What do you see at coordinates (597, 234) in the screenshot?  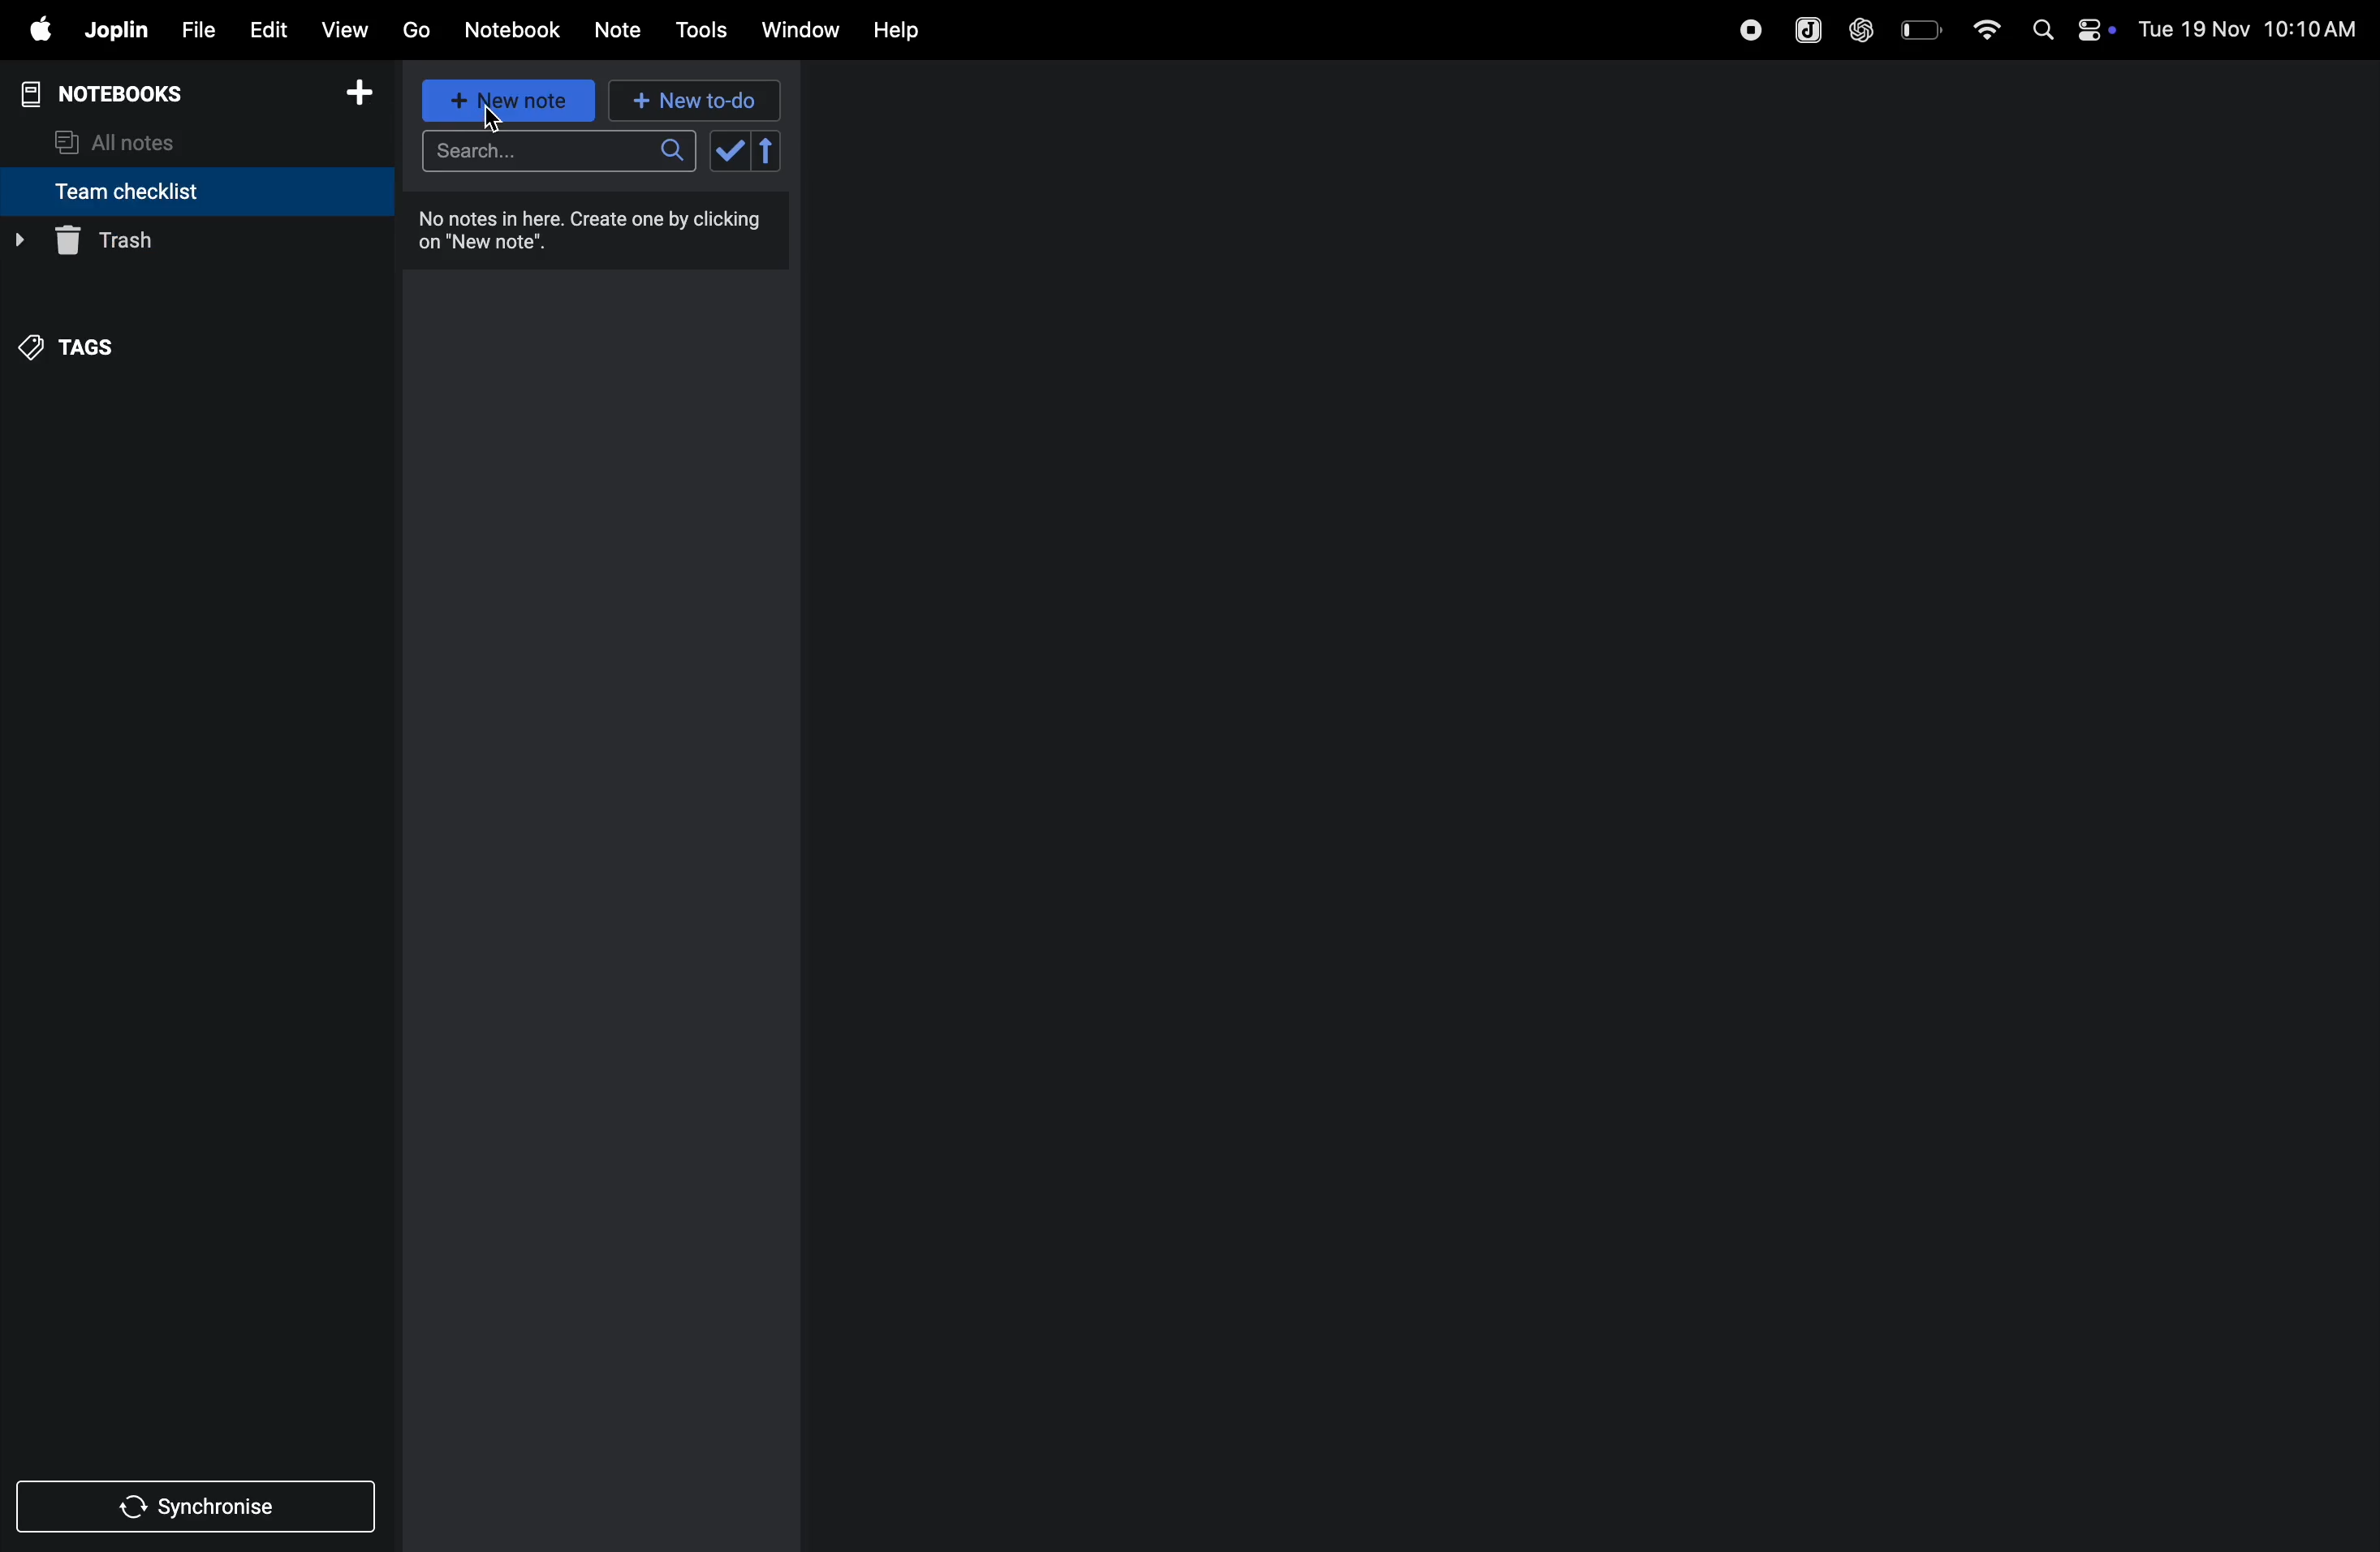 I see `No notes in here. Create one by clicking
on "New note".` at bounding box center [597, 234].